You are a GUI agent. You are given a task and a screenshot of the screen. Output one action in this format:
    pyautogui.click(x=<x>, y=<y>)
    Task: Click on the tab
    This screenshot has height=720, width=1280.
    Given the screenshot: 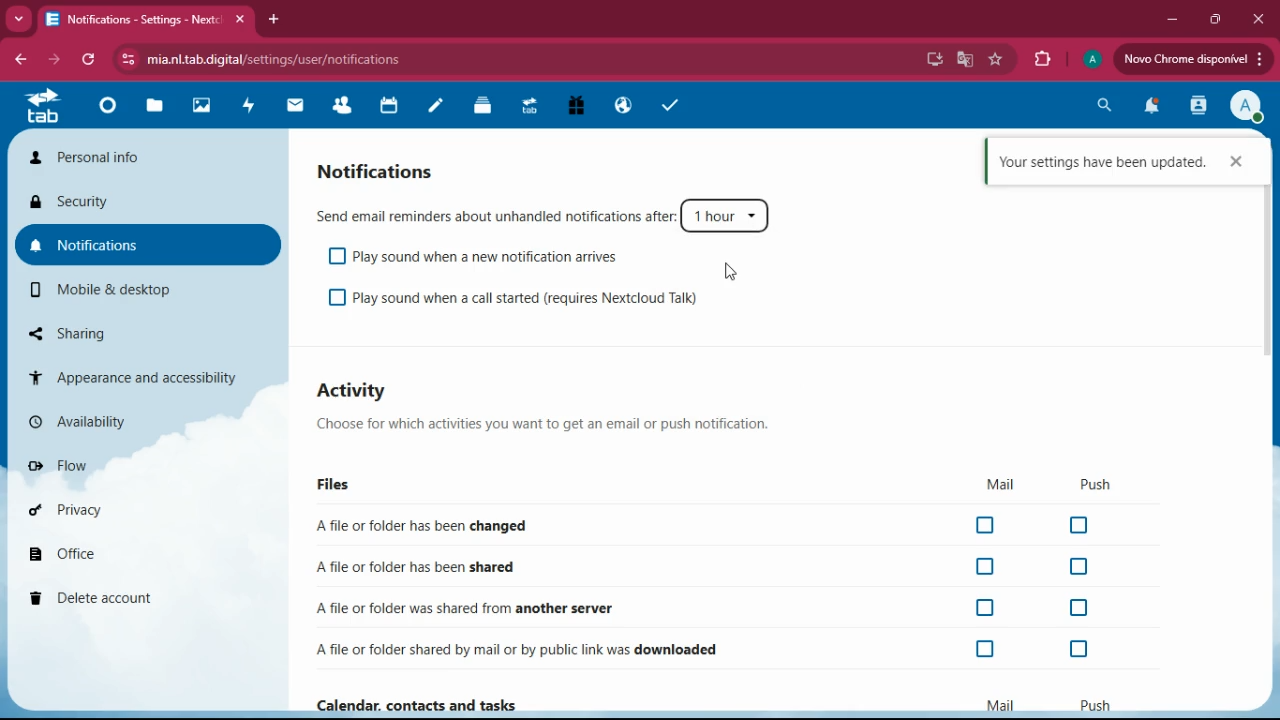 What is the action you would take?
    pyautogui.click(x=42, y=106)
    